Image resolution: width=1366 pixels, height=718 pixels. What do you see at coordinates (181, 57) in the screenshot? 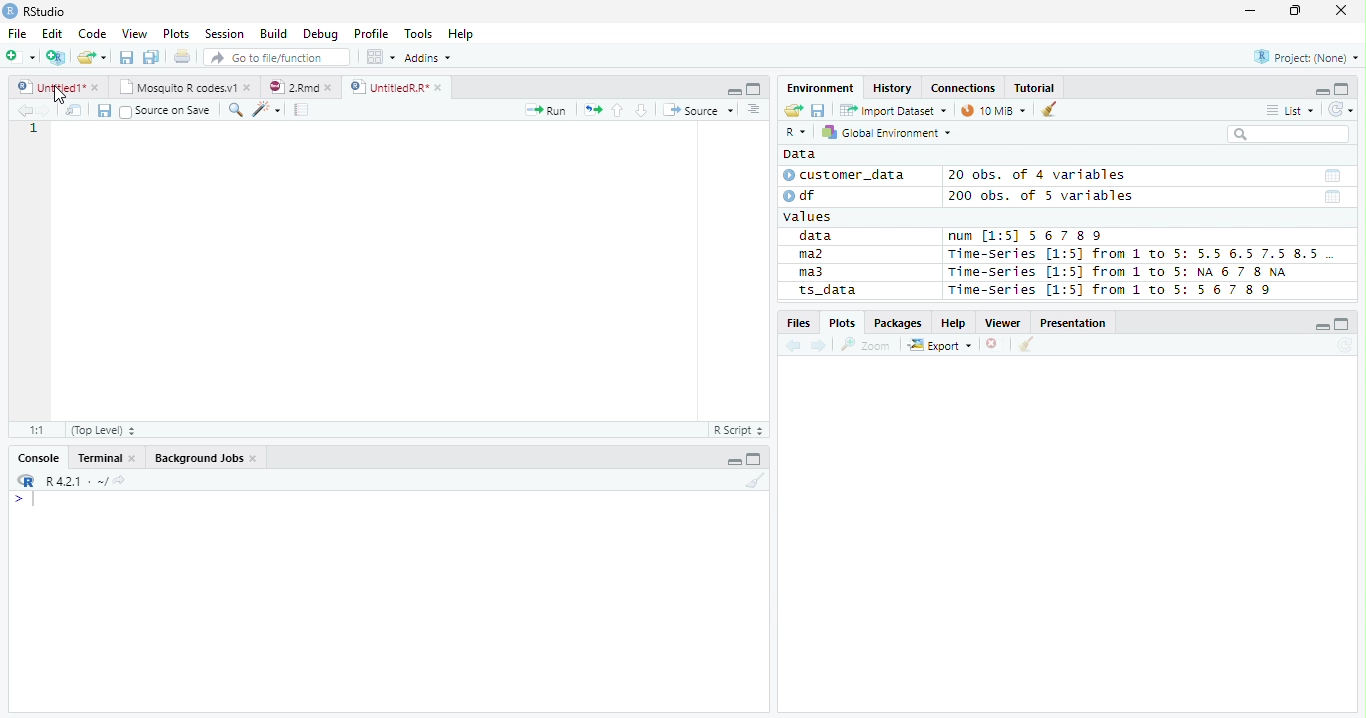
I see `Print` at bounding box center [181, 57].